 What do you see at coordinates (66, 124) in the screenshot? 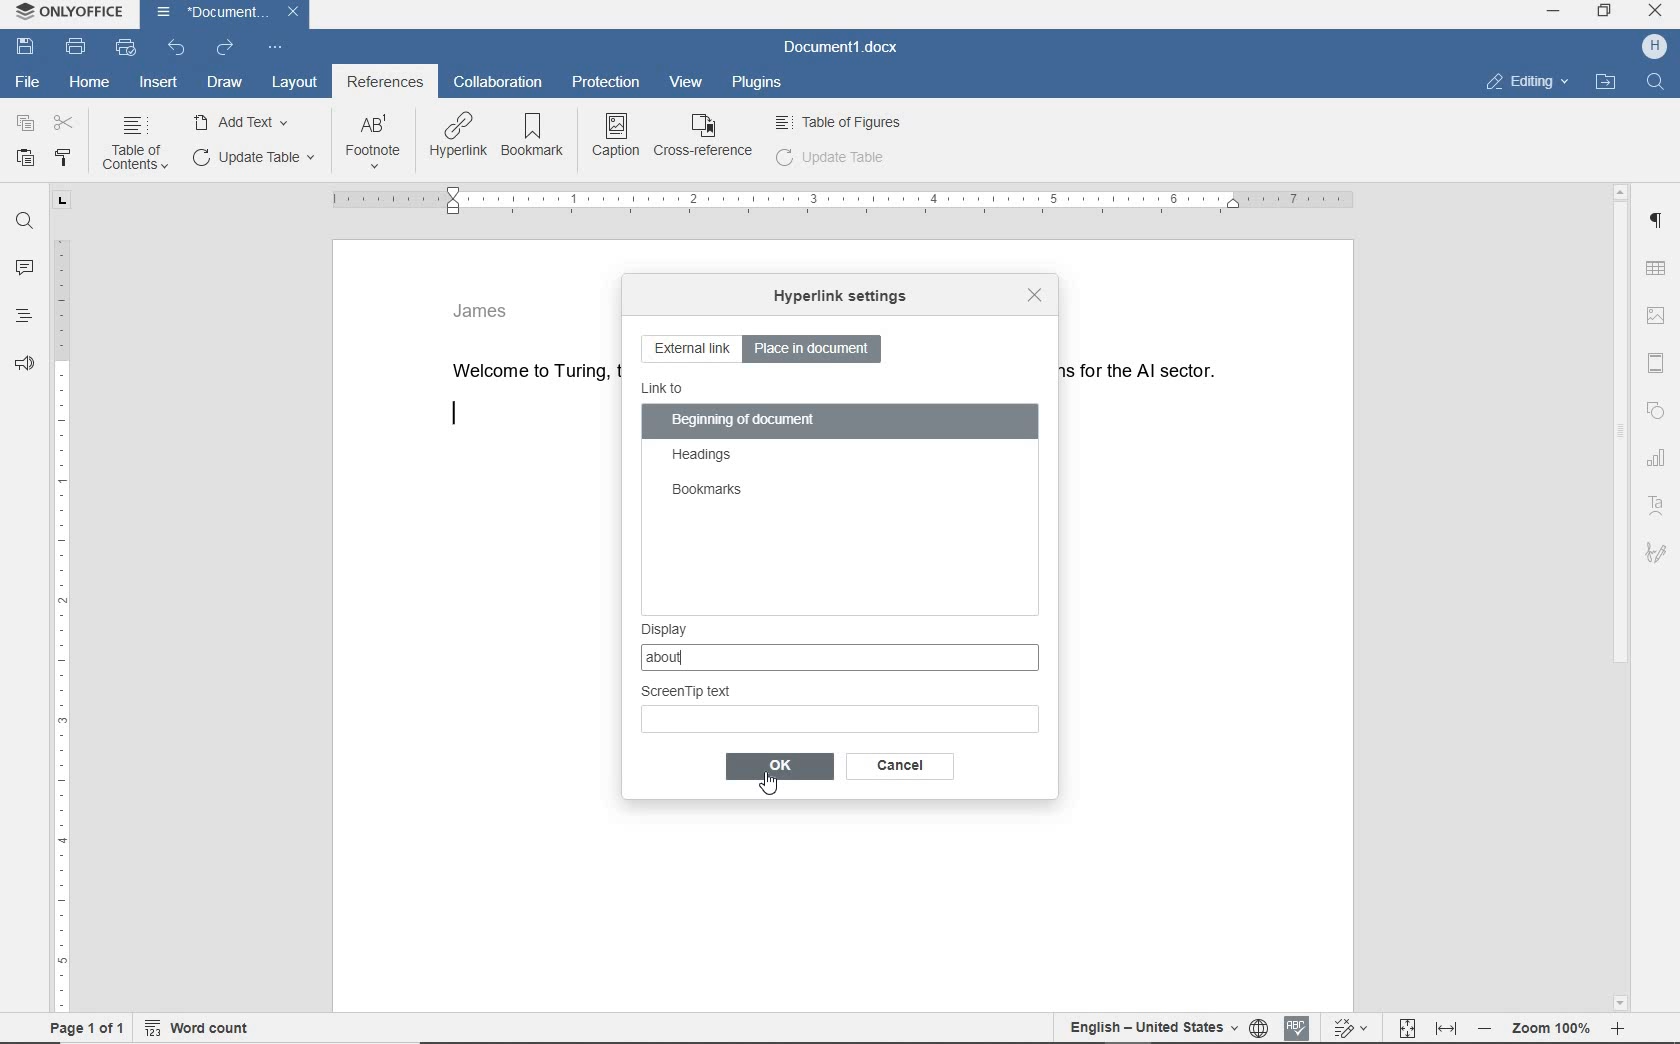
I see `cut` at bounding box center [66, 124].